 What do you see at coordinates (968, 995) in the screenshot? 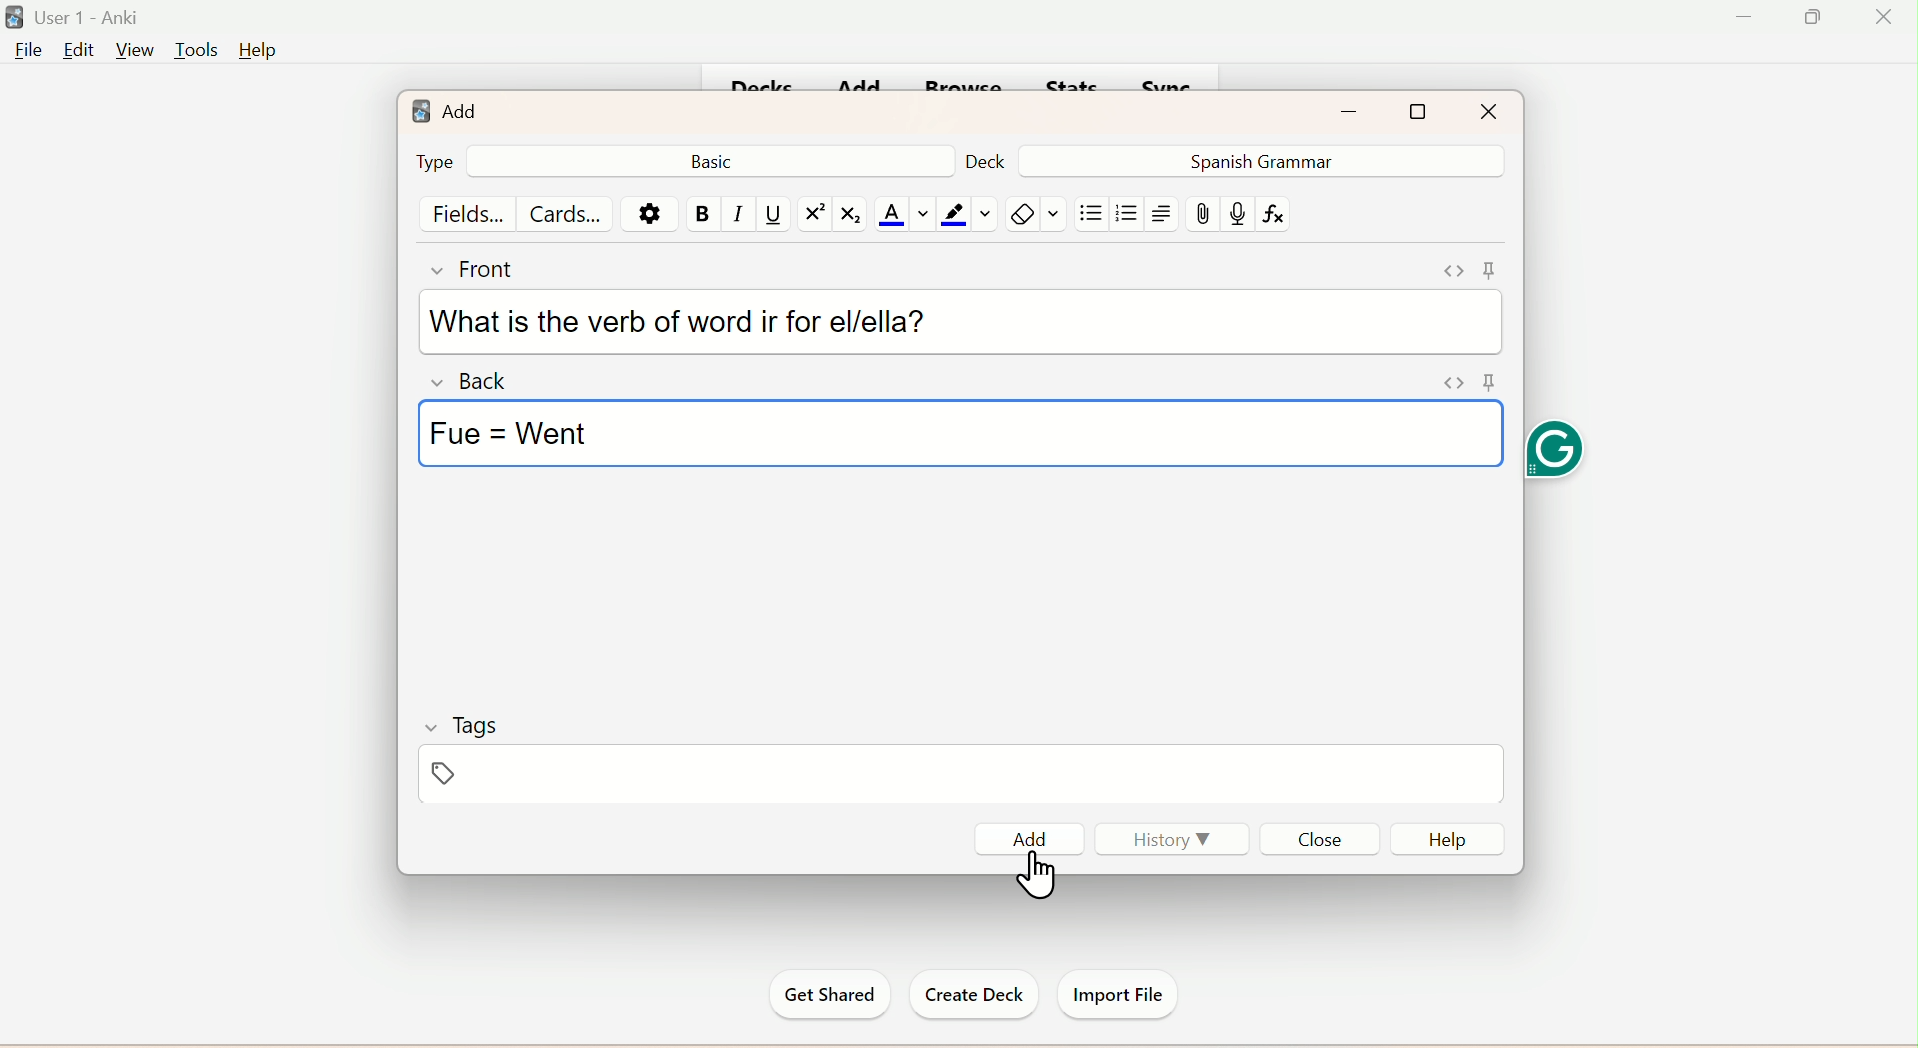
I see `Create Deck` at bounding box center [968, 995].